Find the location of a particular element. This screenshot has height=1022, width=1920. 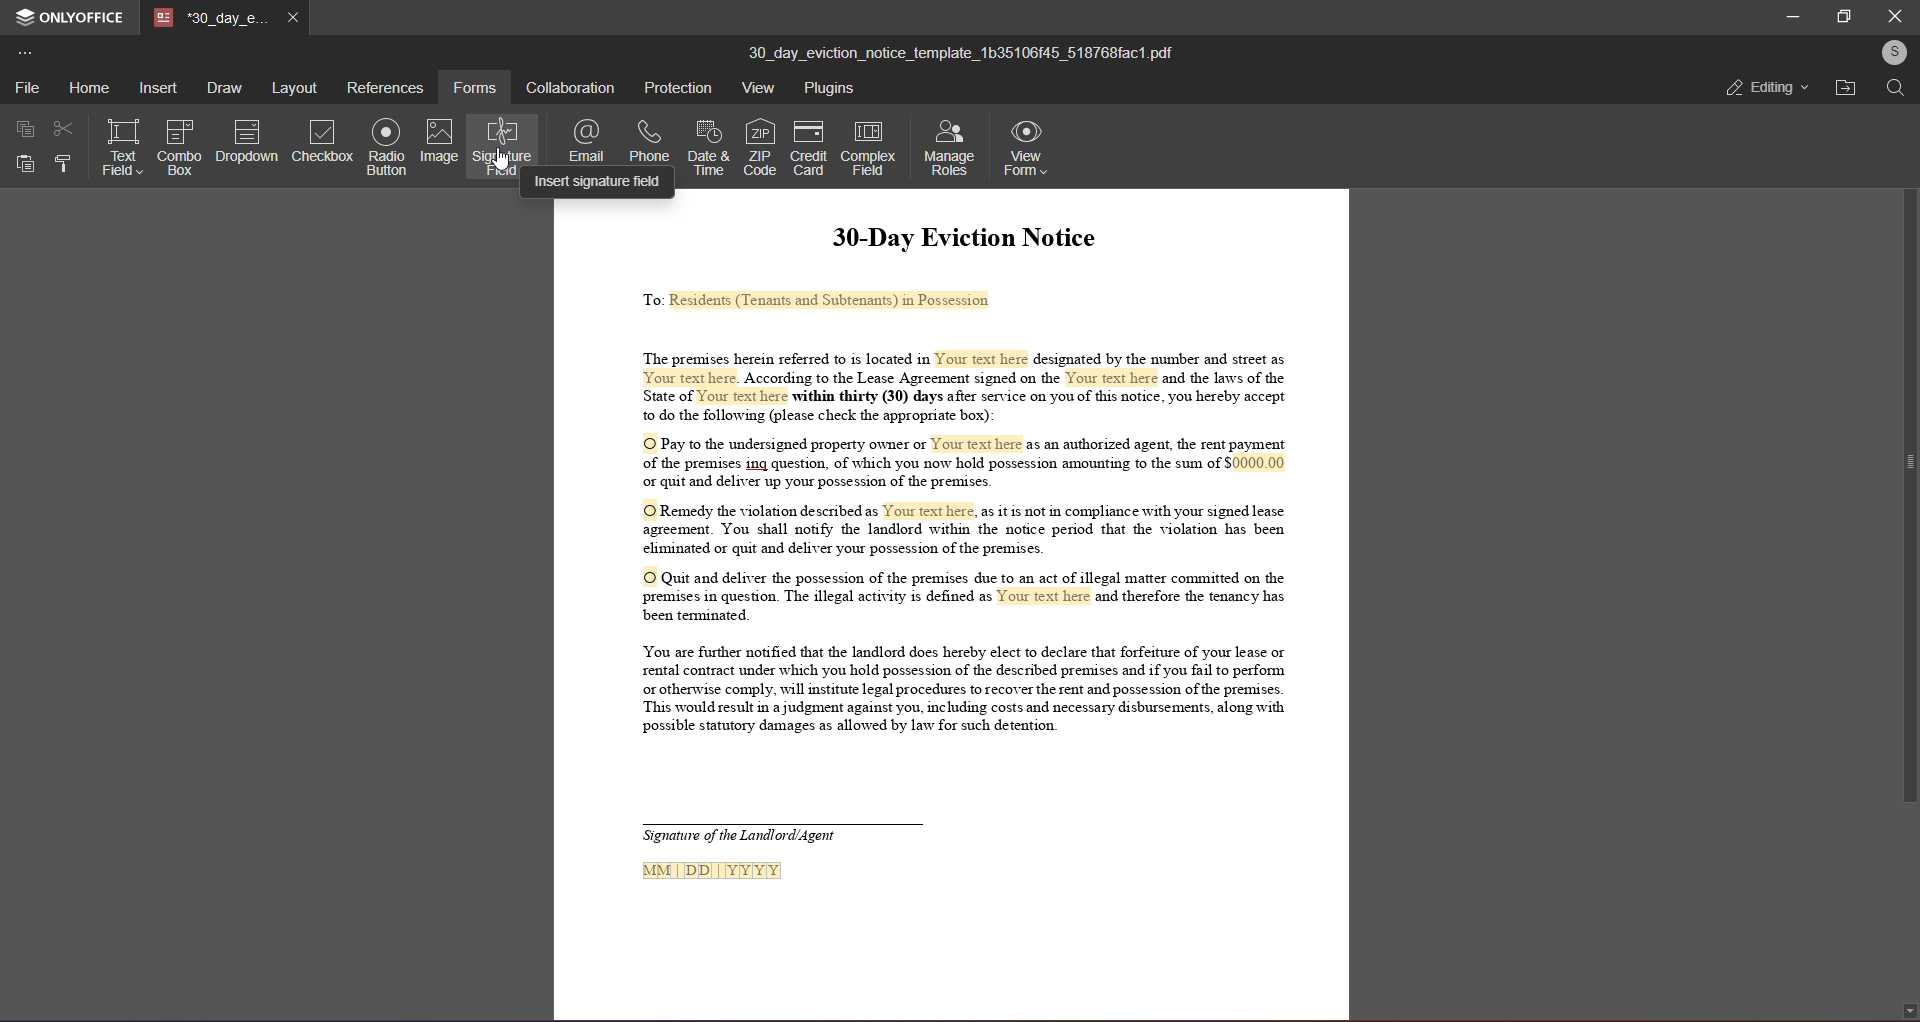

time and date is located at coordinates (705, 145).